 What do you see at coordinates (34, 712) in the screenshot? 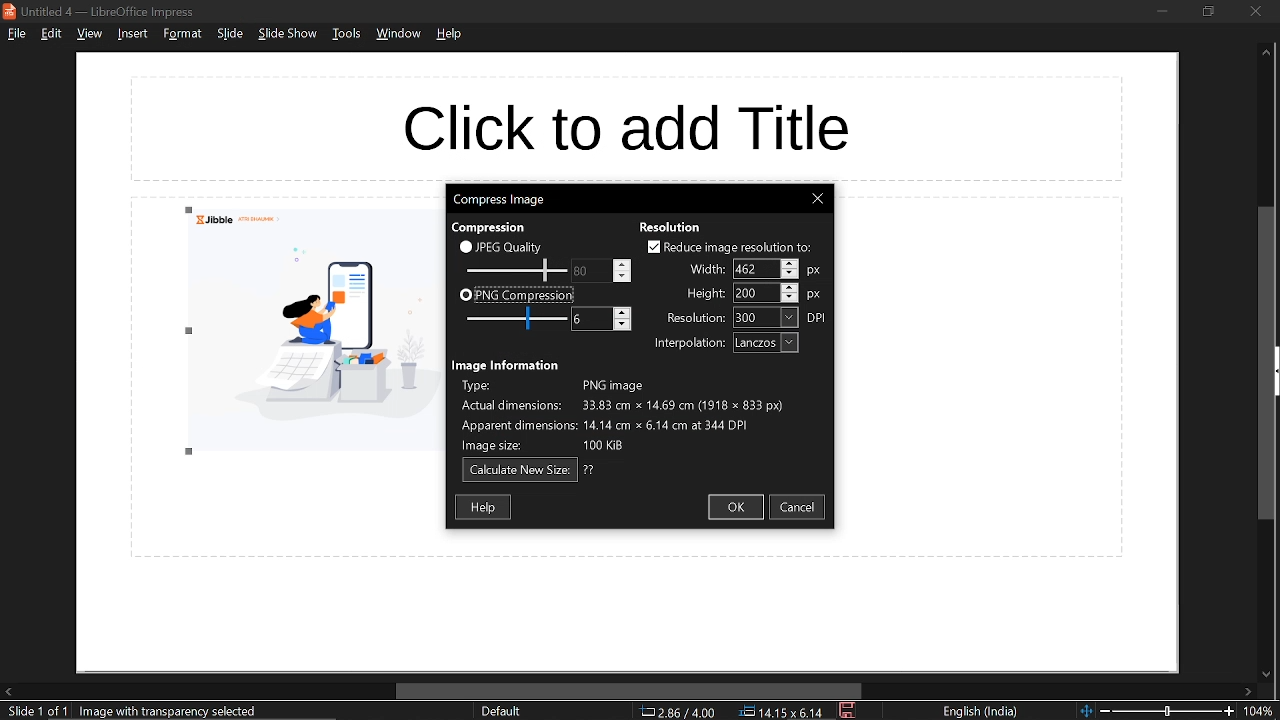
I see `current slide` at bounding box center [34, 712].